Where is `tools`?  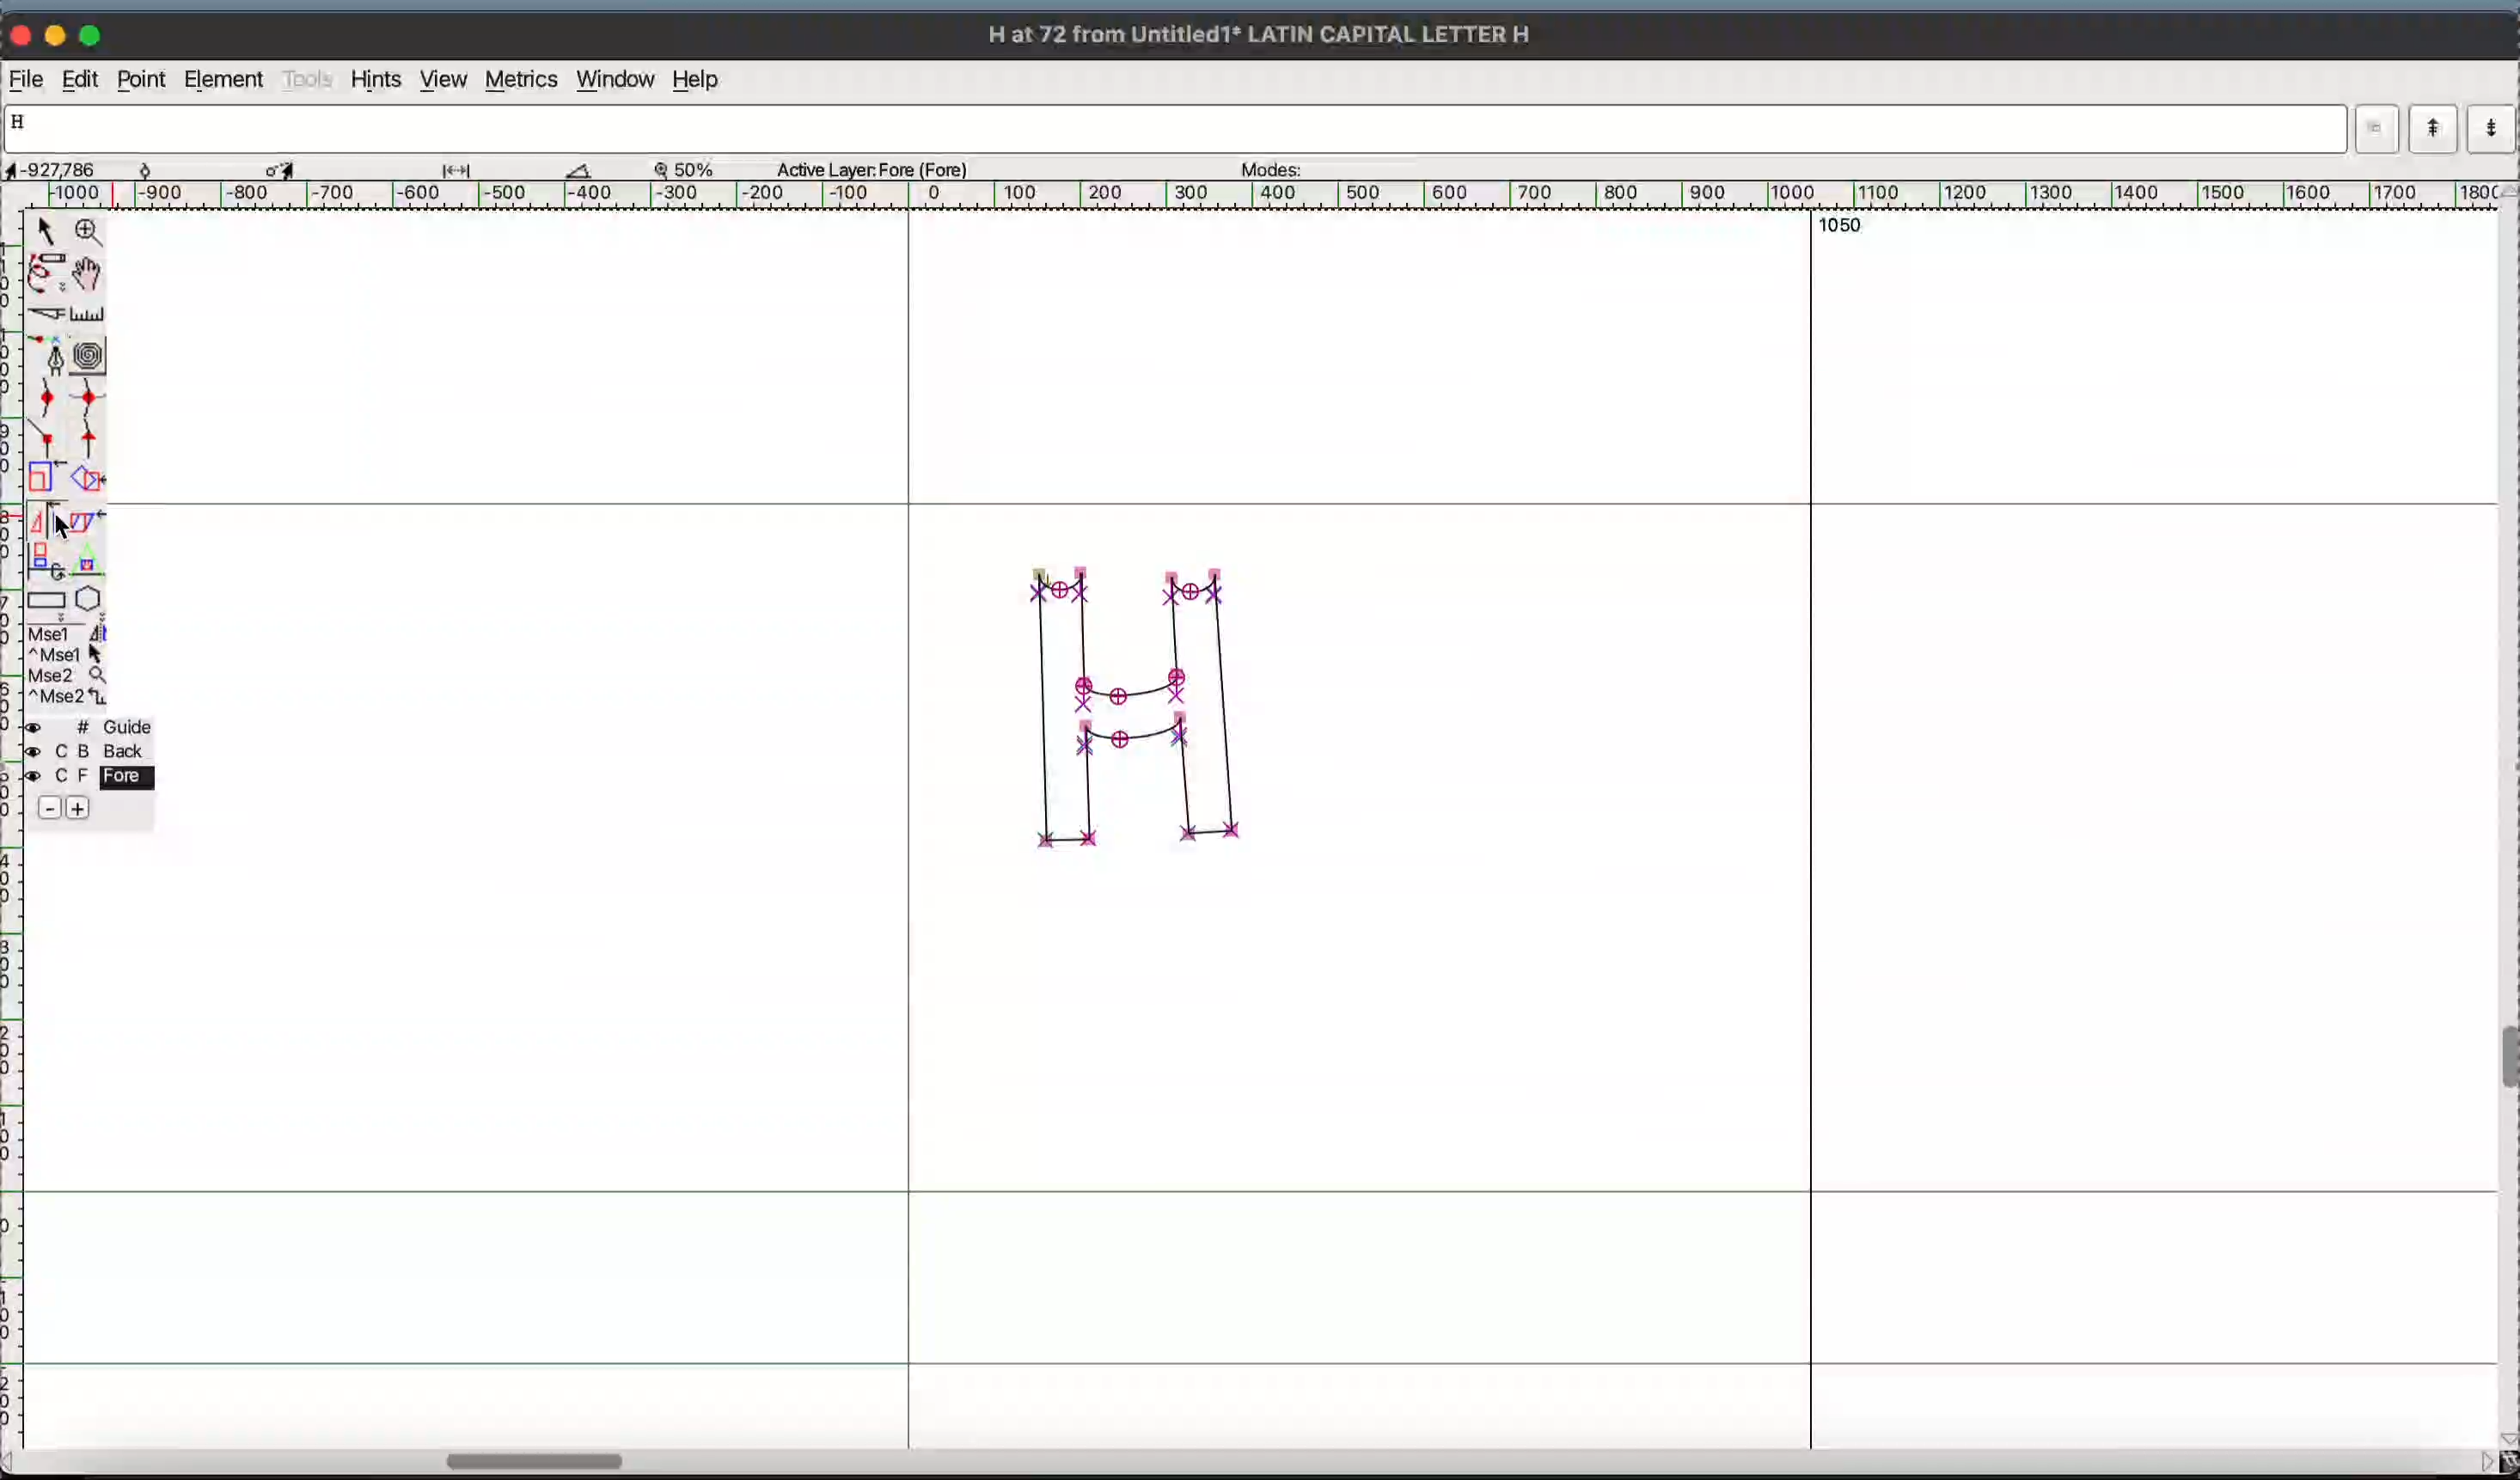 tools is located at coordinates (303, 79).